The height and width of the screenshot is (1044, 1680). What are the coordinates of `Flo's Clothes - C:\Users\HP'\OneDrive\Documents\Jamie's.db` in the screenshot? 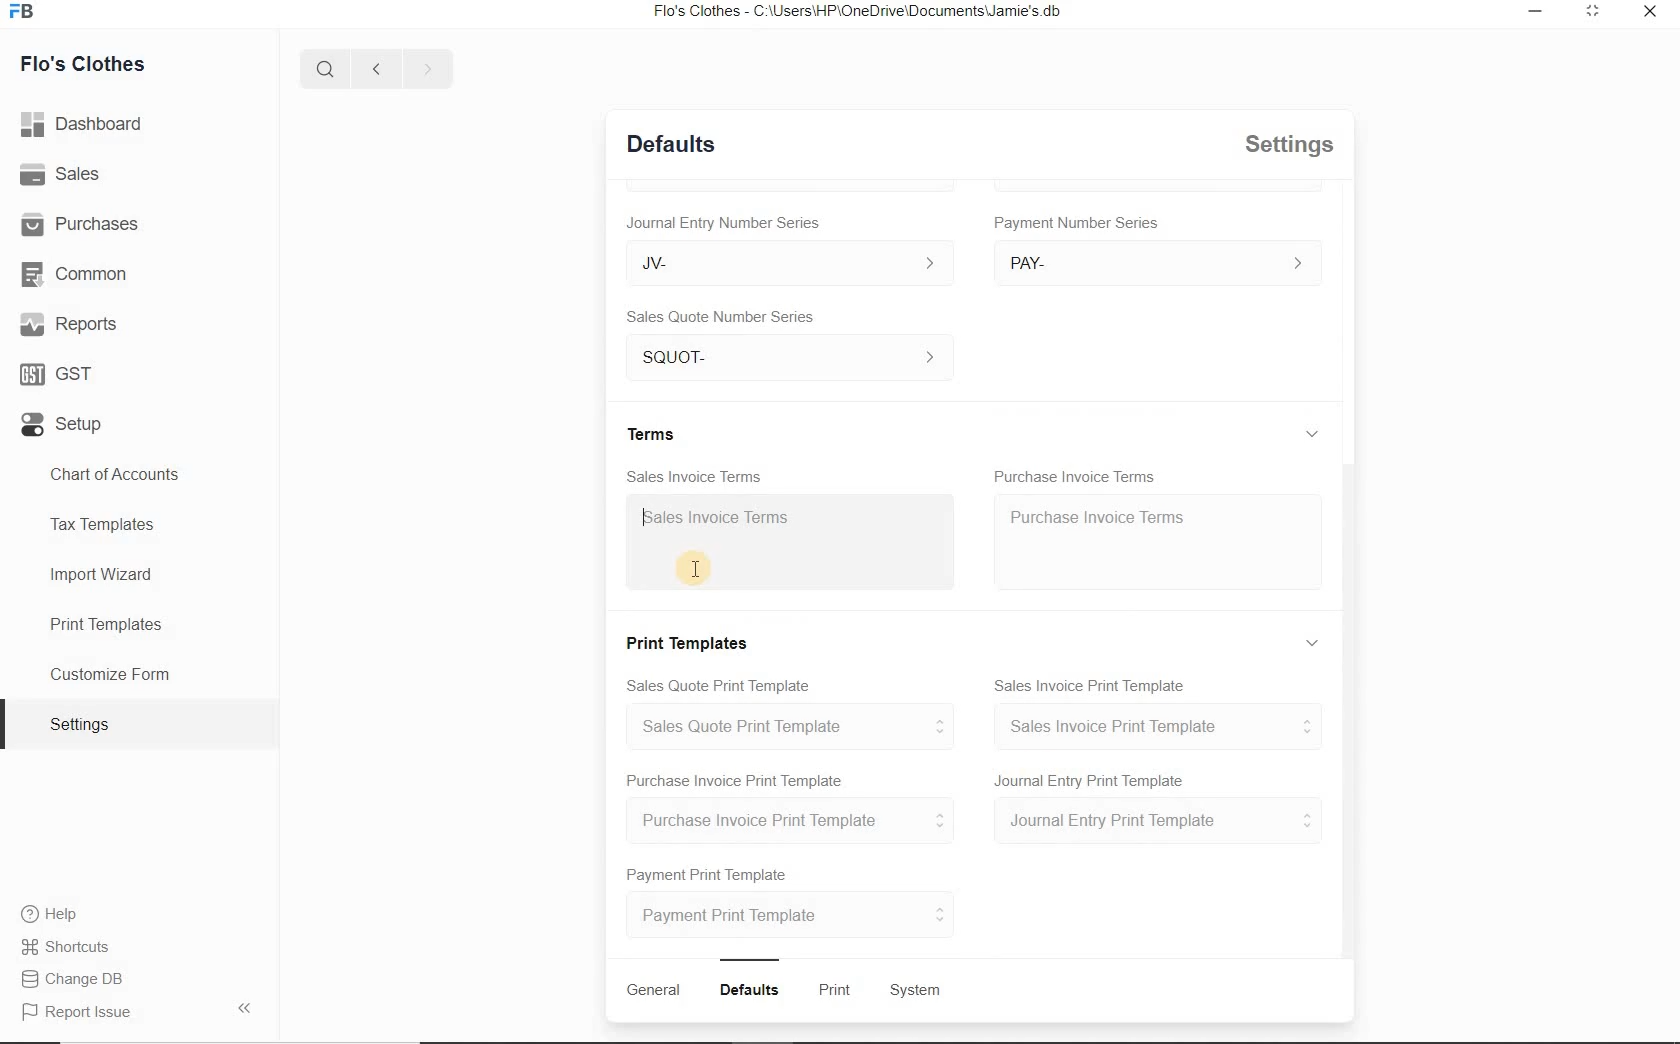 It's located at (855, 11).